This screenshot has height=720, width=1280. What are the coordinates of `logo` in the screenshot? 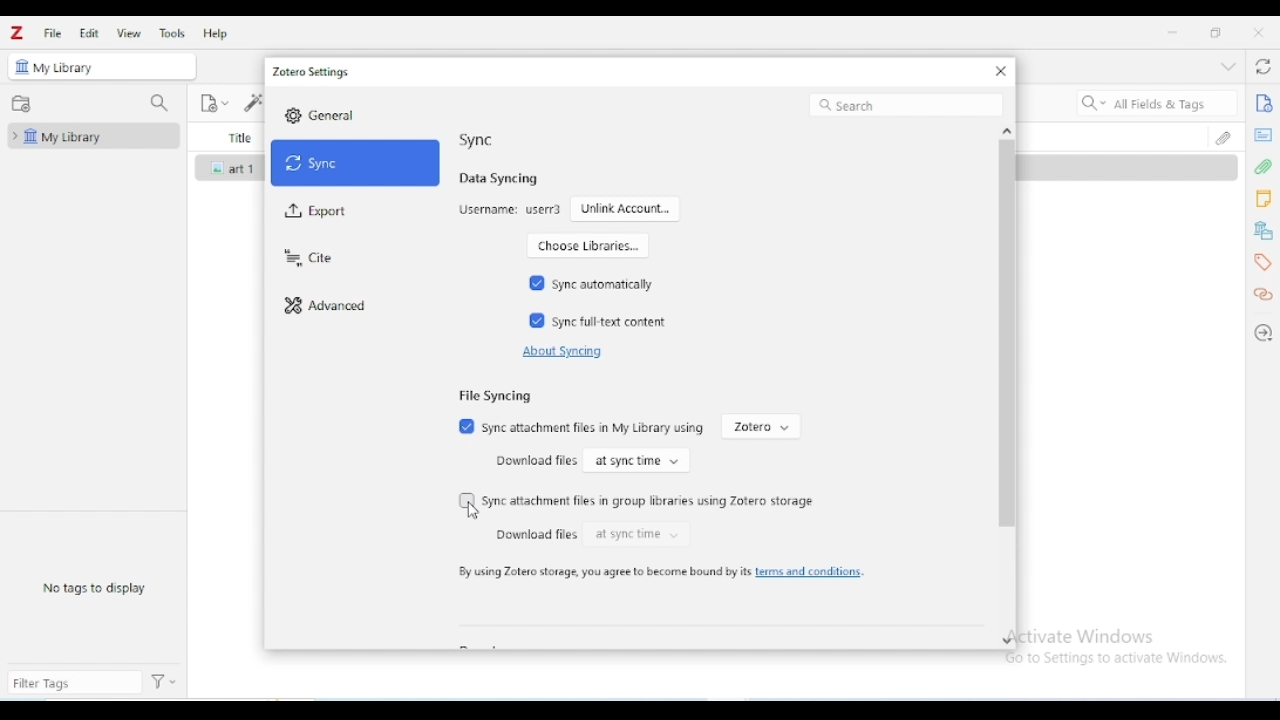 It's located at (16, 32).